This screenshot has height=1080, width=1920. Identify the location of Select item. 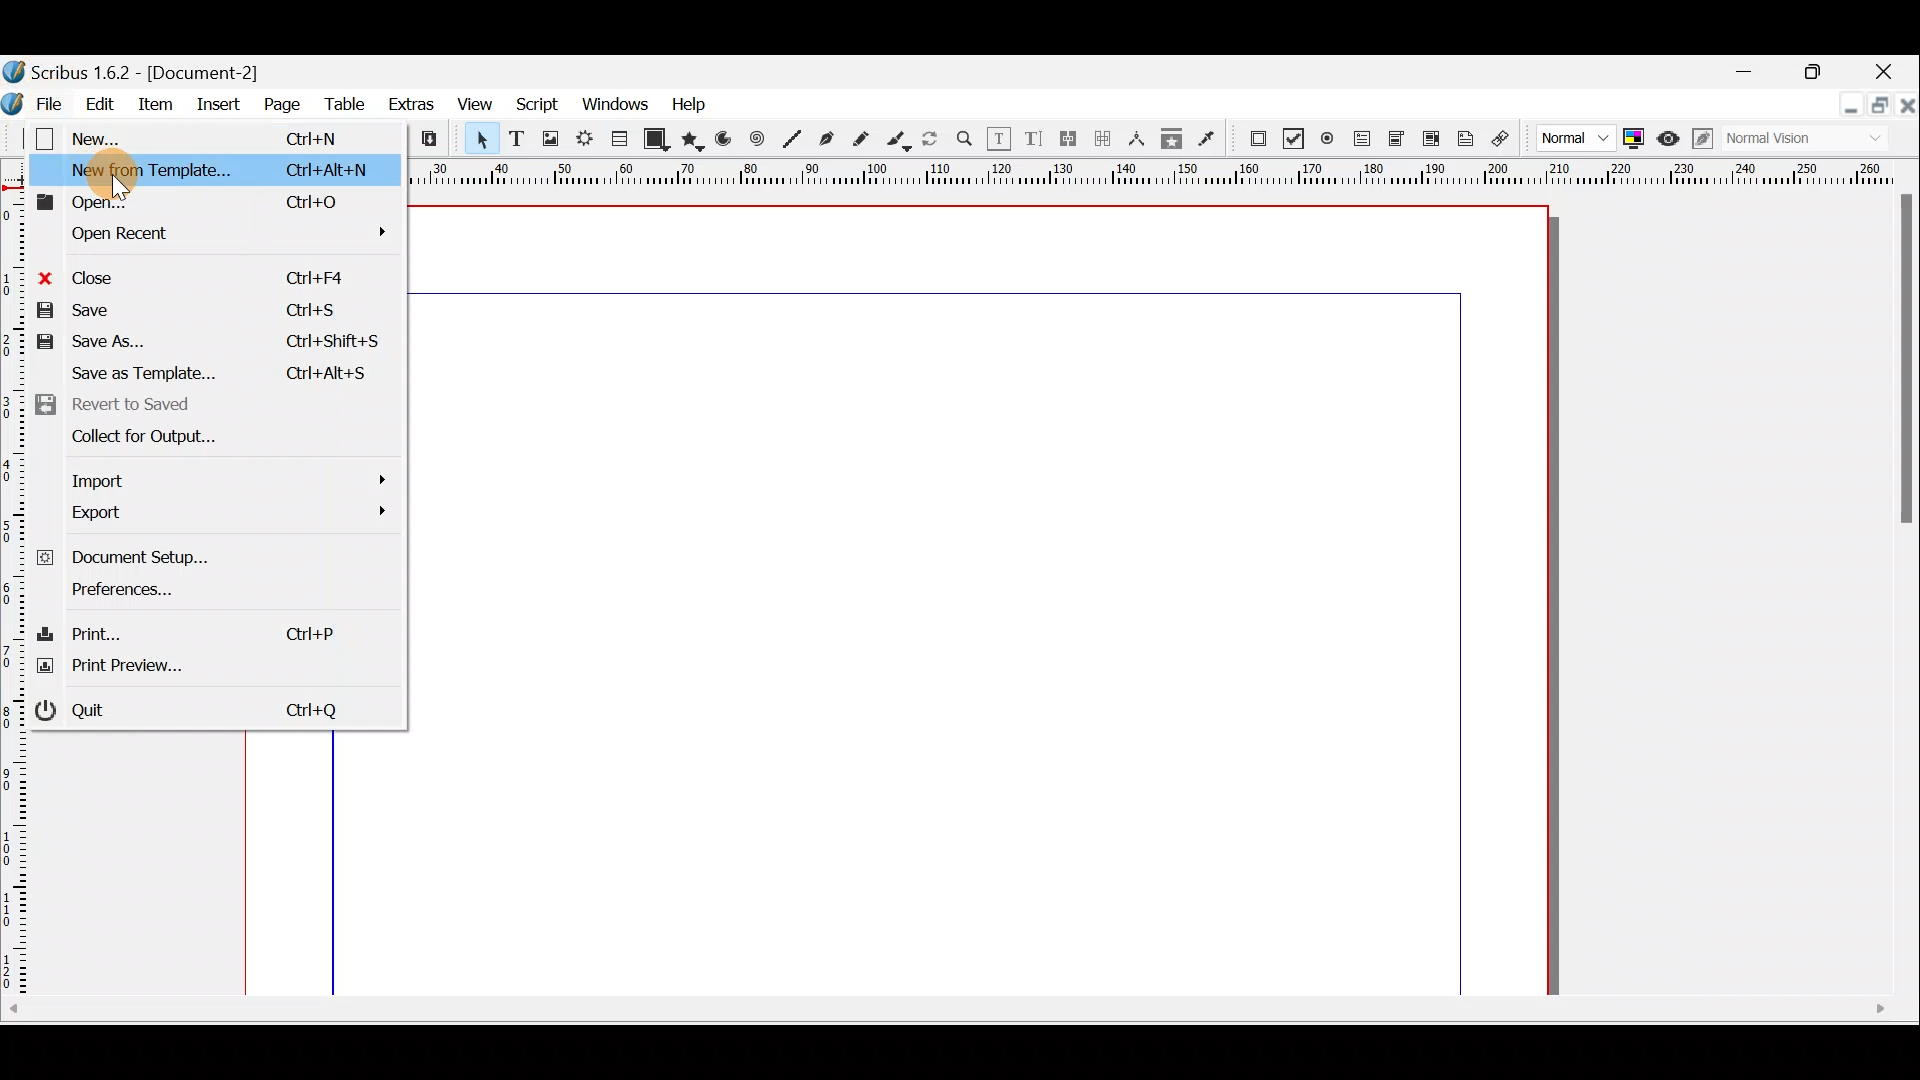
(482, 143).